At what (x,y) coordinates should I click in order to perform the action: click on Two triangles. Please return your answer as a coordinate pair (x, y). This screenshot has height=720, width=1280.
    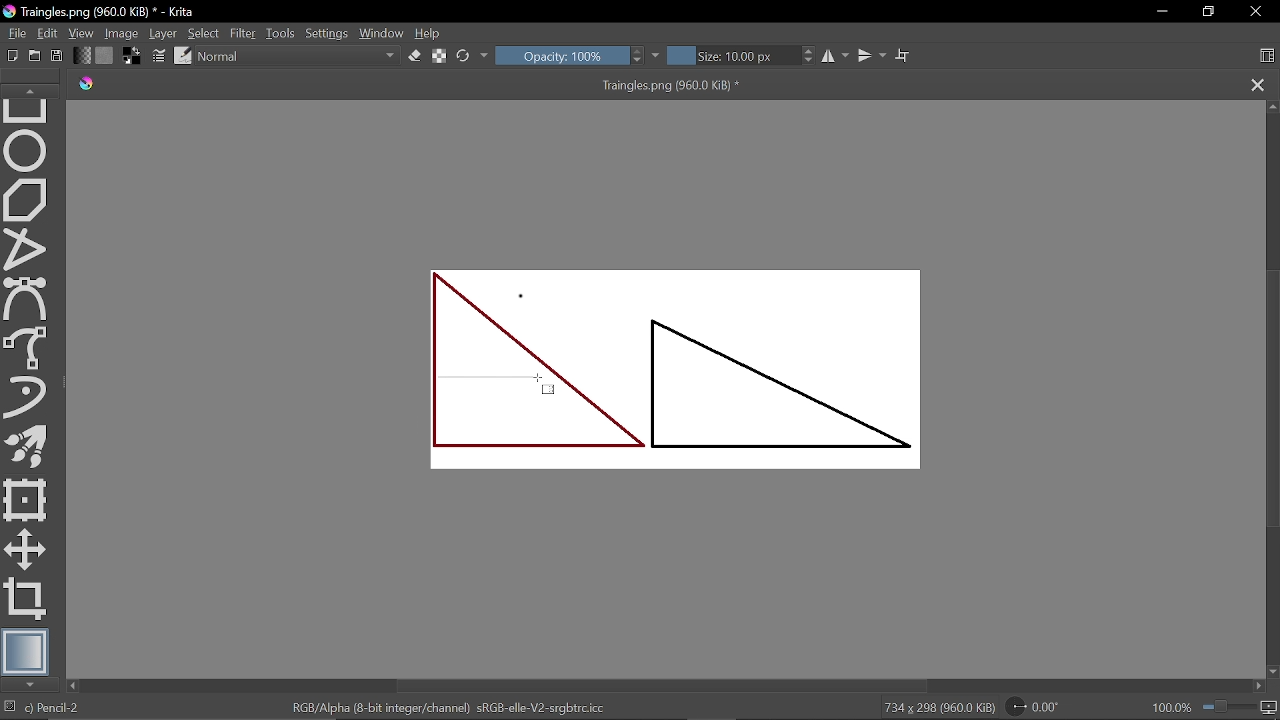
    Looking at the image, I should click on (691, 366).